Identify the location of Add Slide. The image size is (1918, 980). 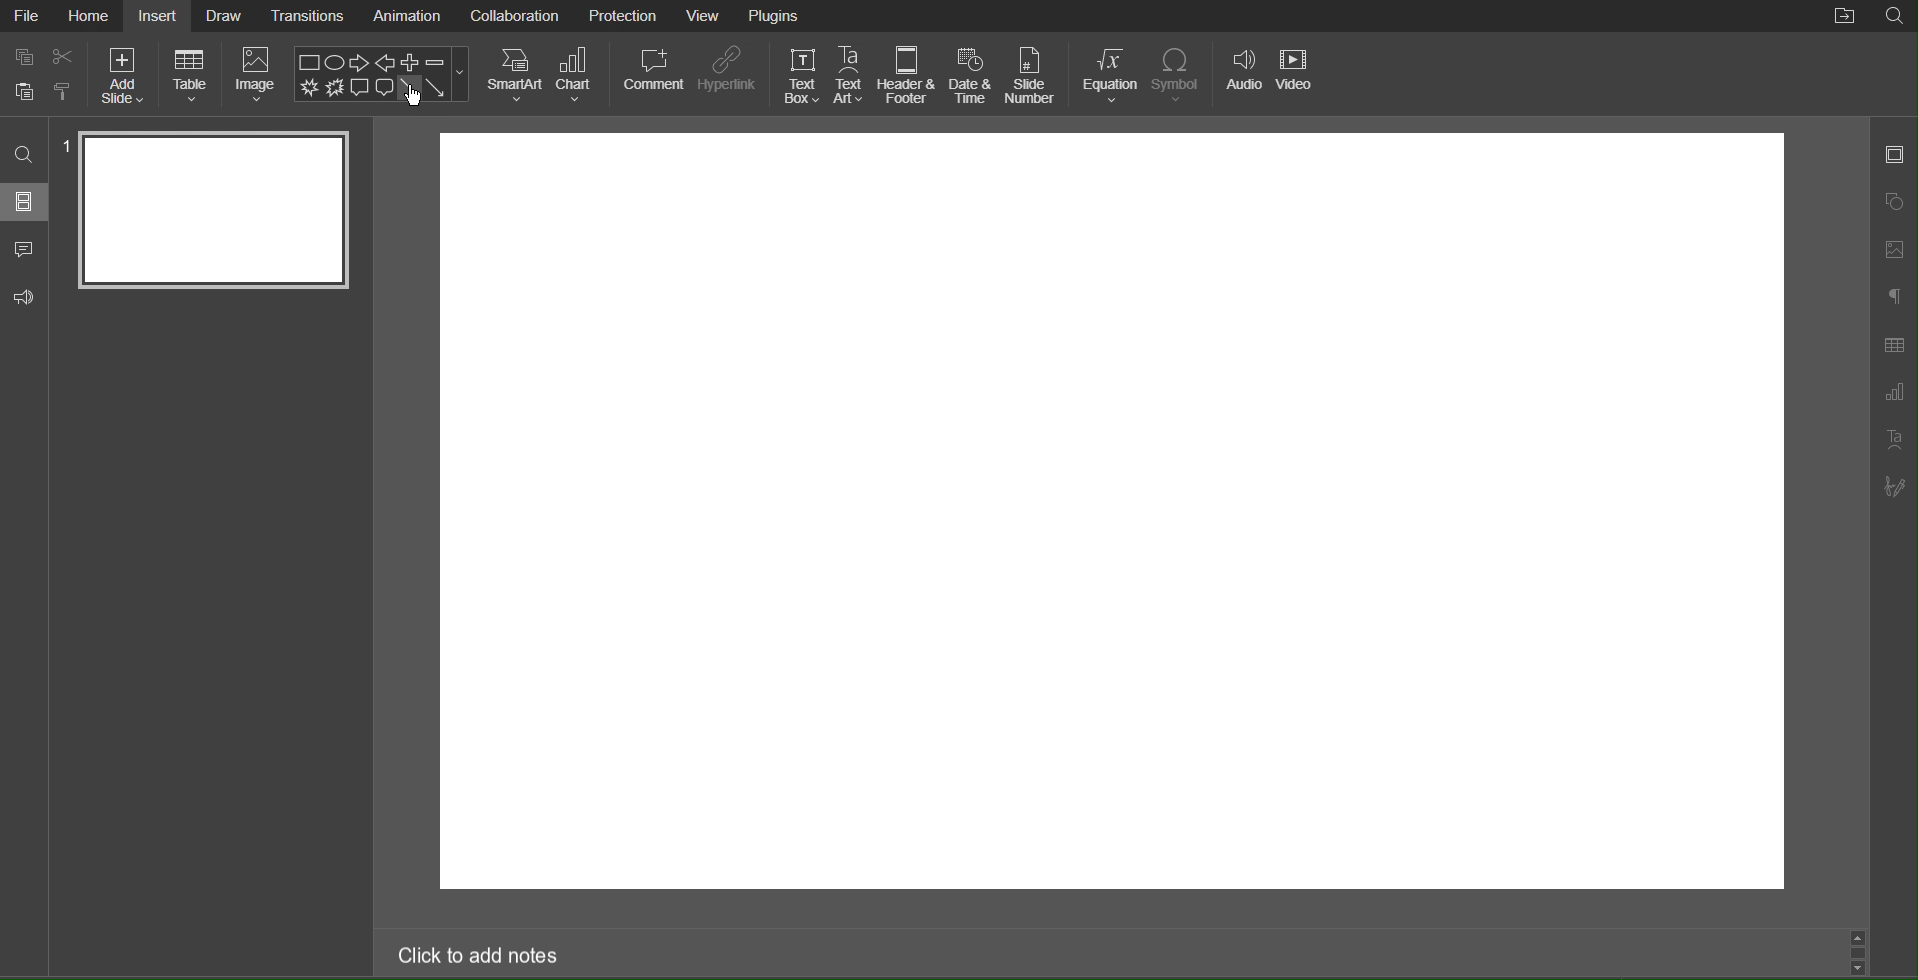
(123, 76).